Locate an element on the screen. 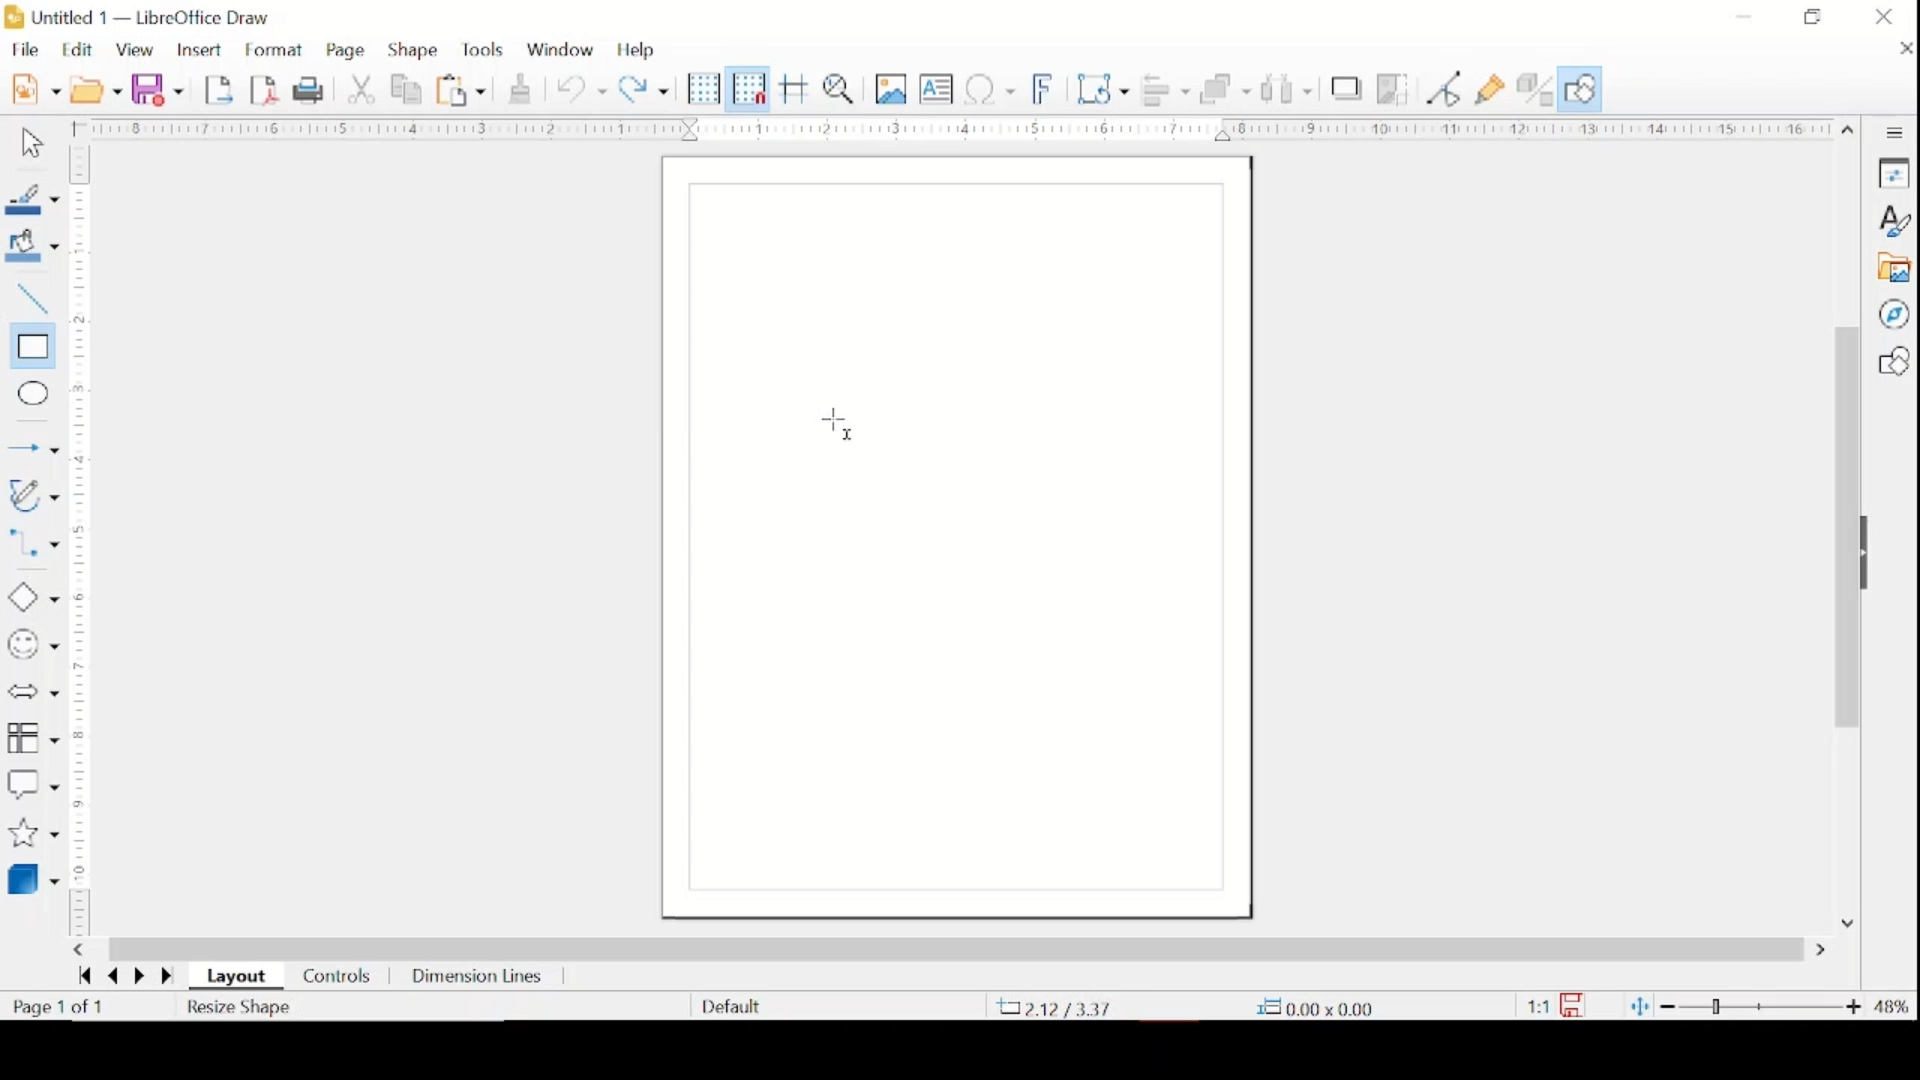 This screenshot has height=1080, width=1920. drag handle is located at coordinates (1872, 554).